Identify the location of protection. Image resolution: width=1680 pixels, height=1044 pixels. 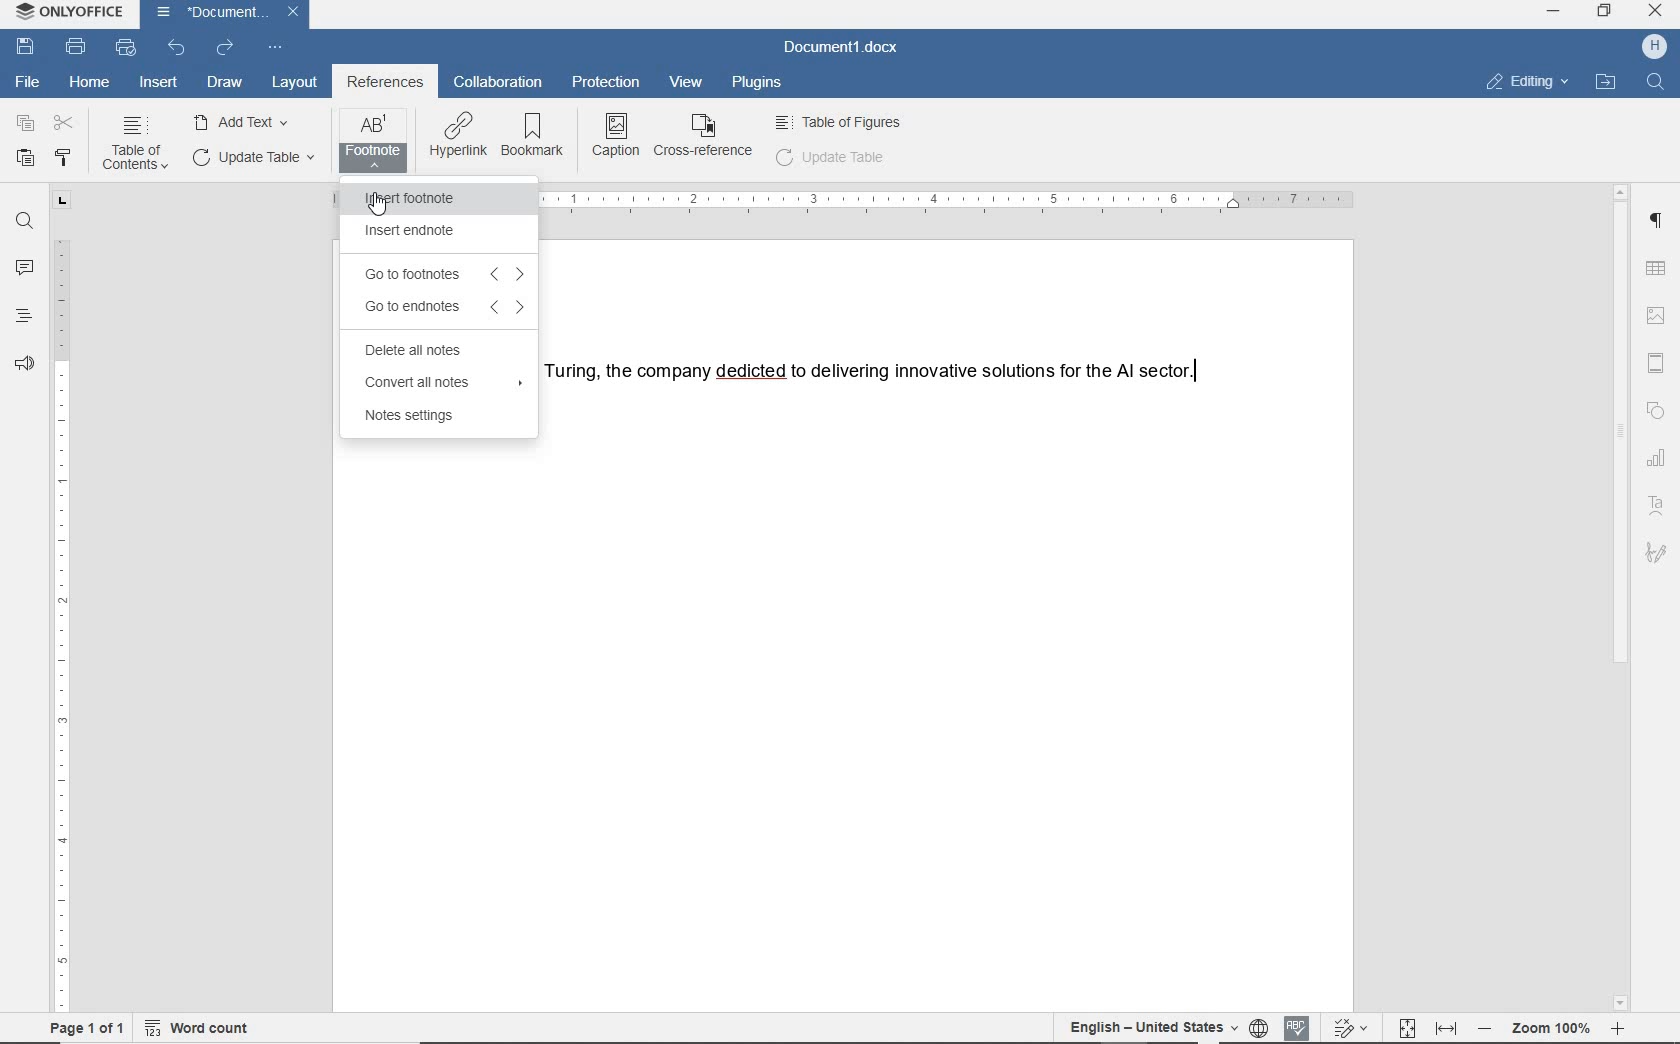
(608, 84).